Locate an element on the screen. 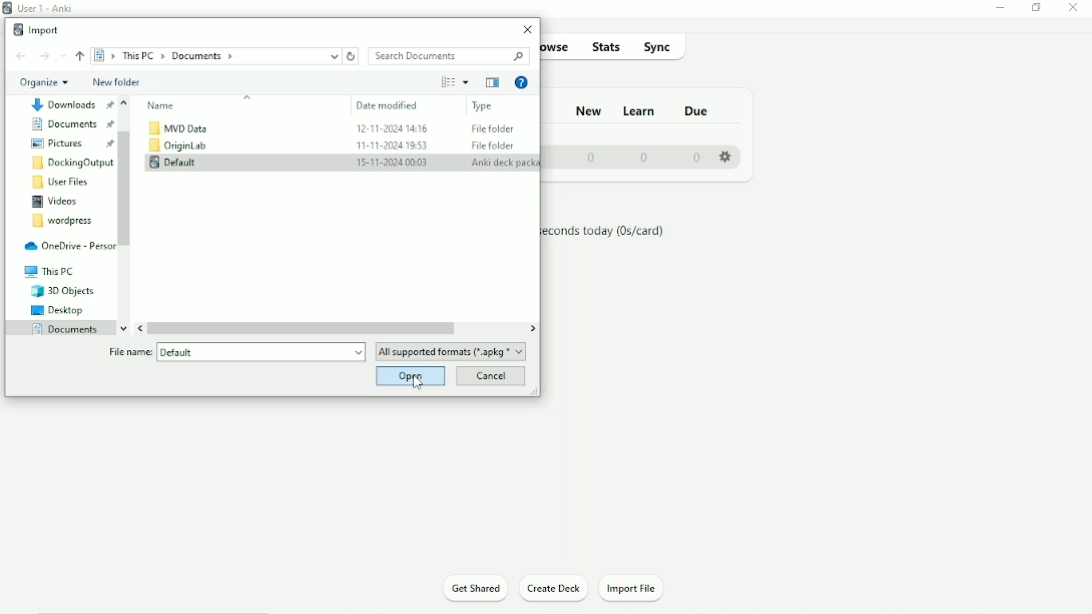  Create Deck is located at coordinates (554, 587).